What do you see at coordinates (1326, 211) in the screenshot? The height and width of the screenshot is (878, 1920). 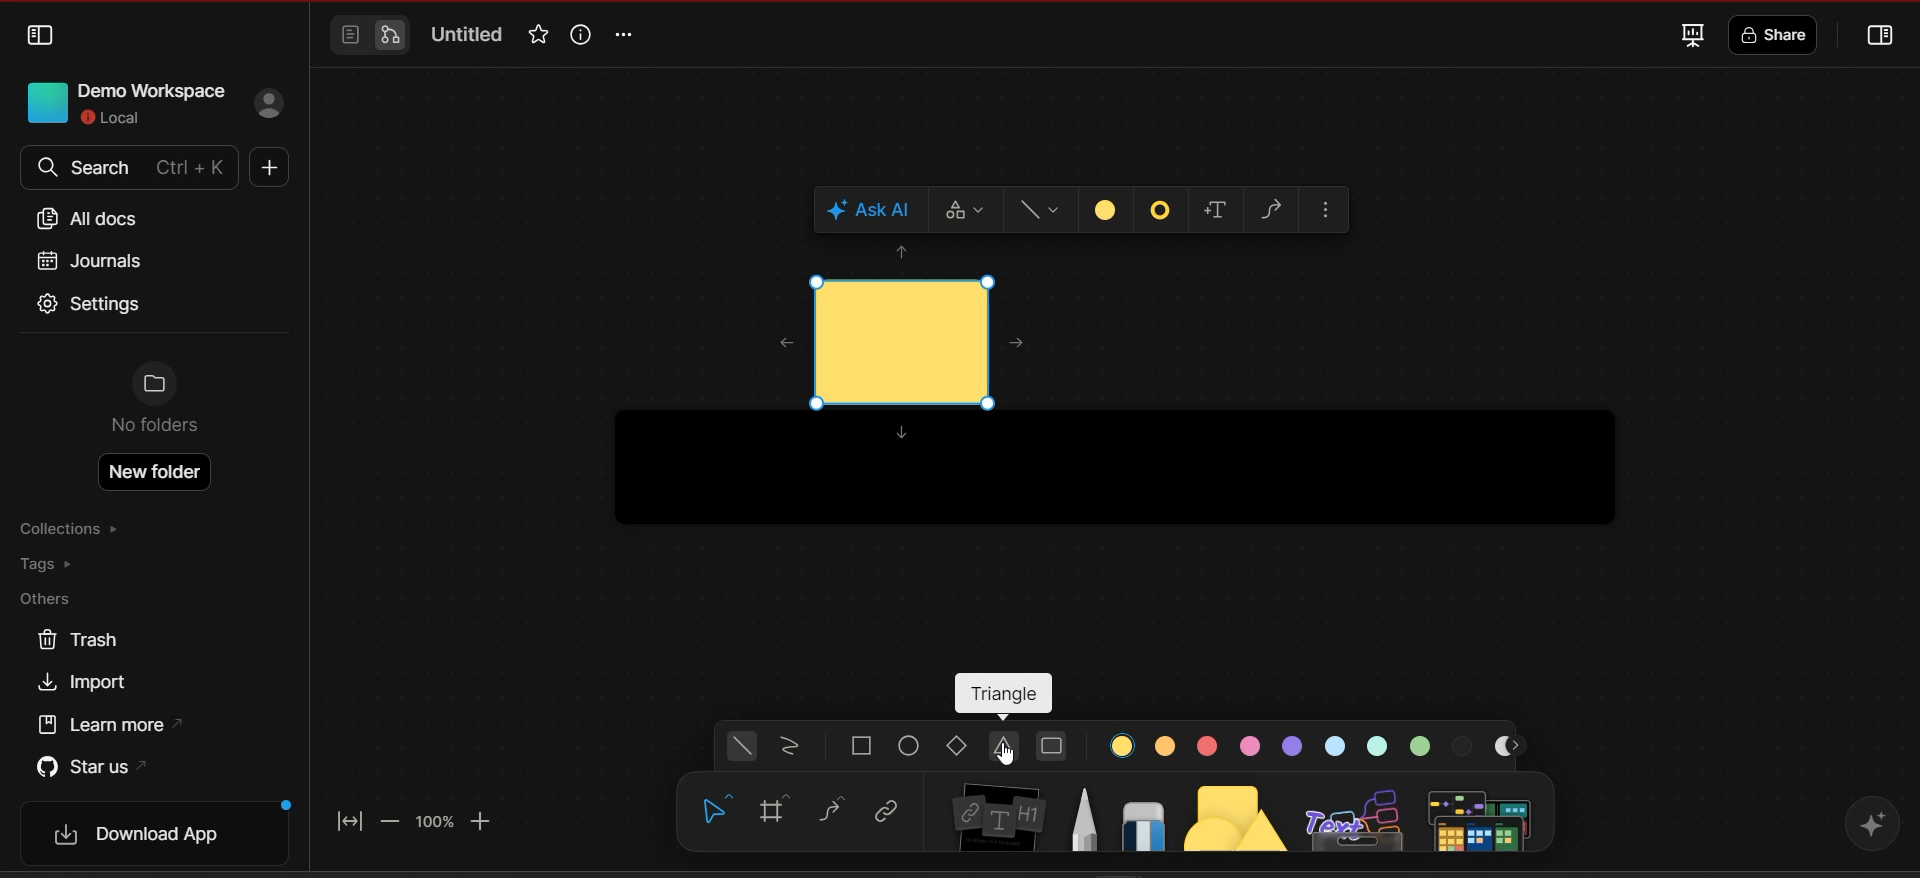 I see `more` at bounding box center [1326, 211].